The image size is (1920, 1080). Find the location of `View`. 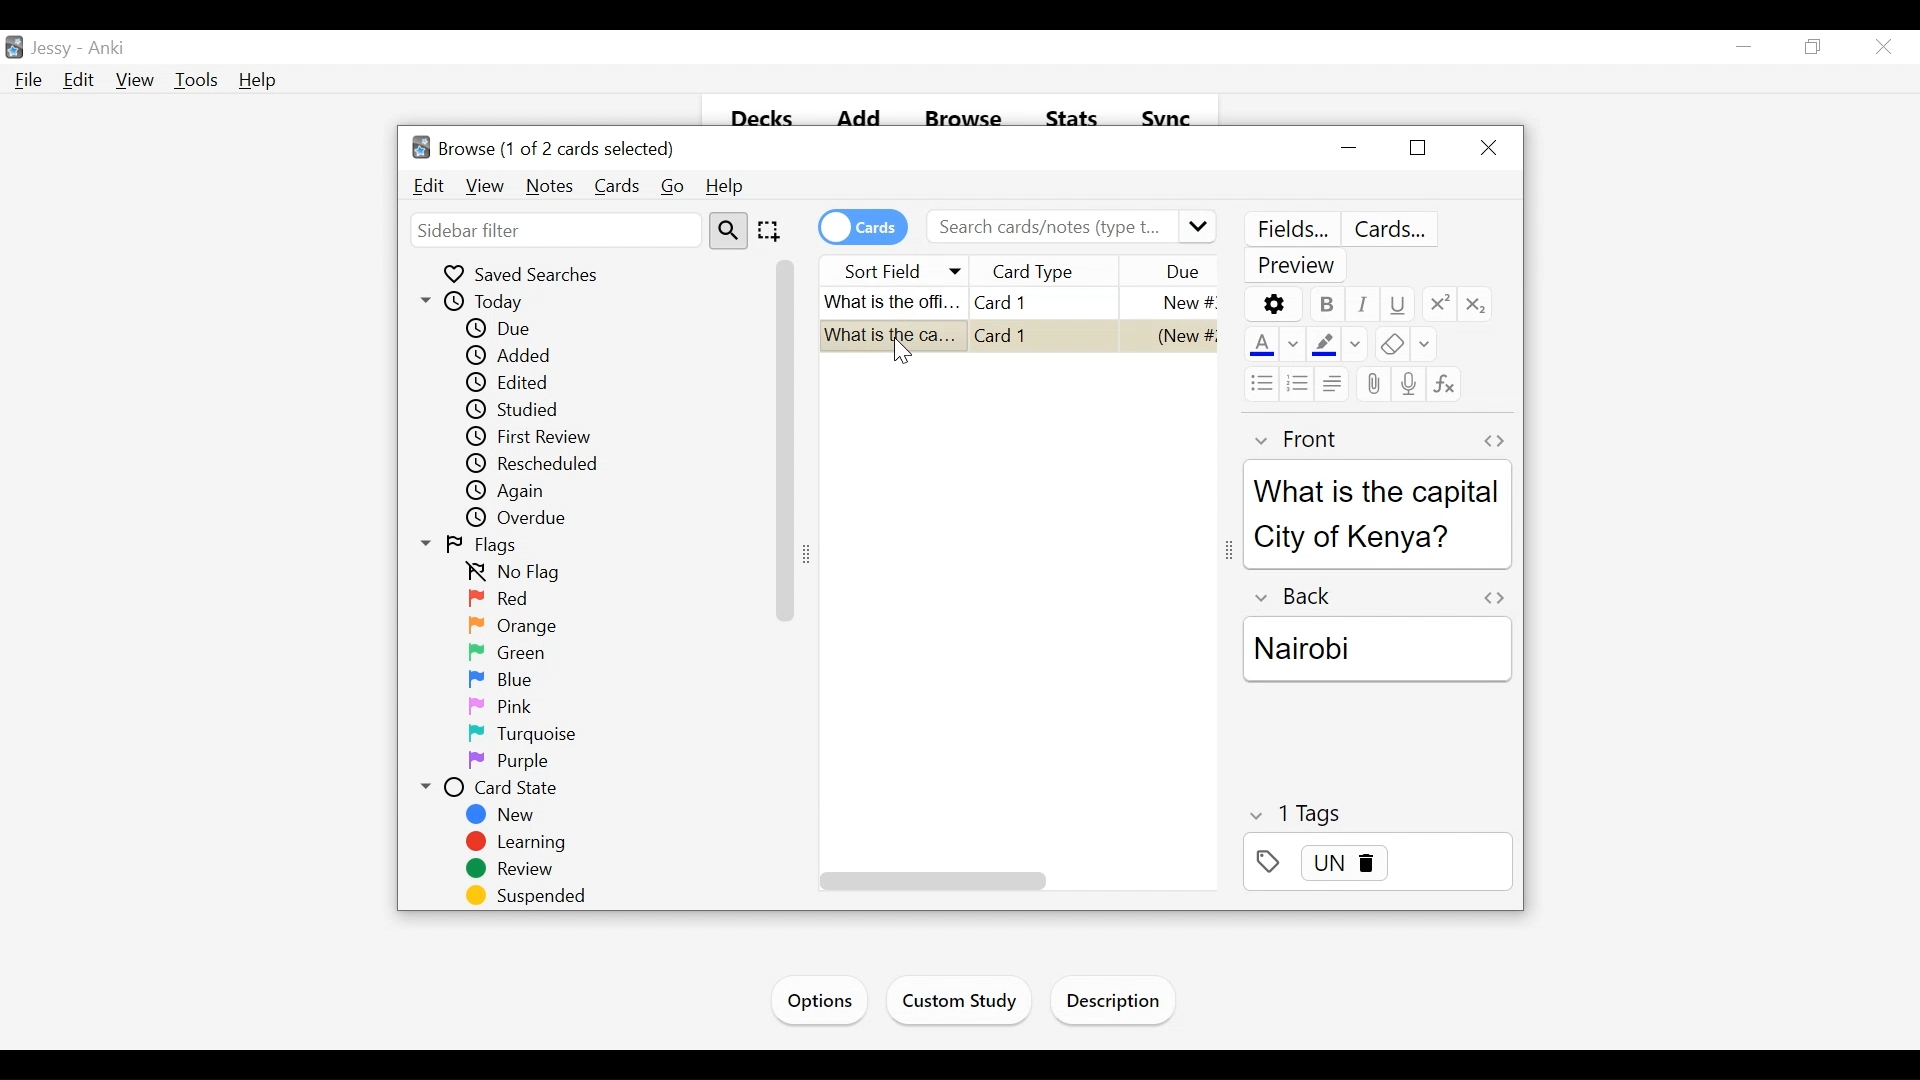

View is located at coordinates (484, 186).